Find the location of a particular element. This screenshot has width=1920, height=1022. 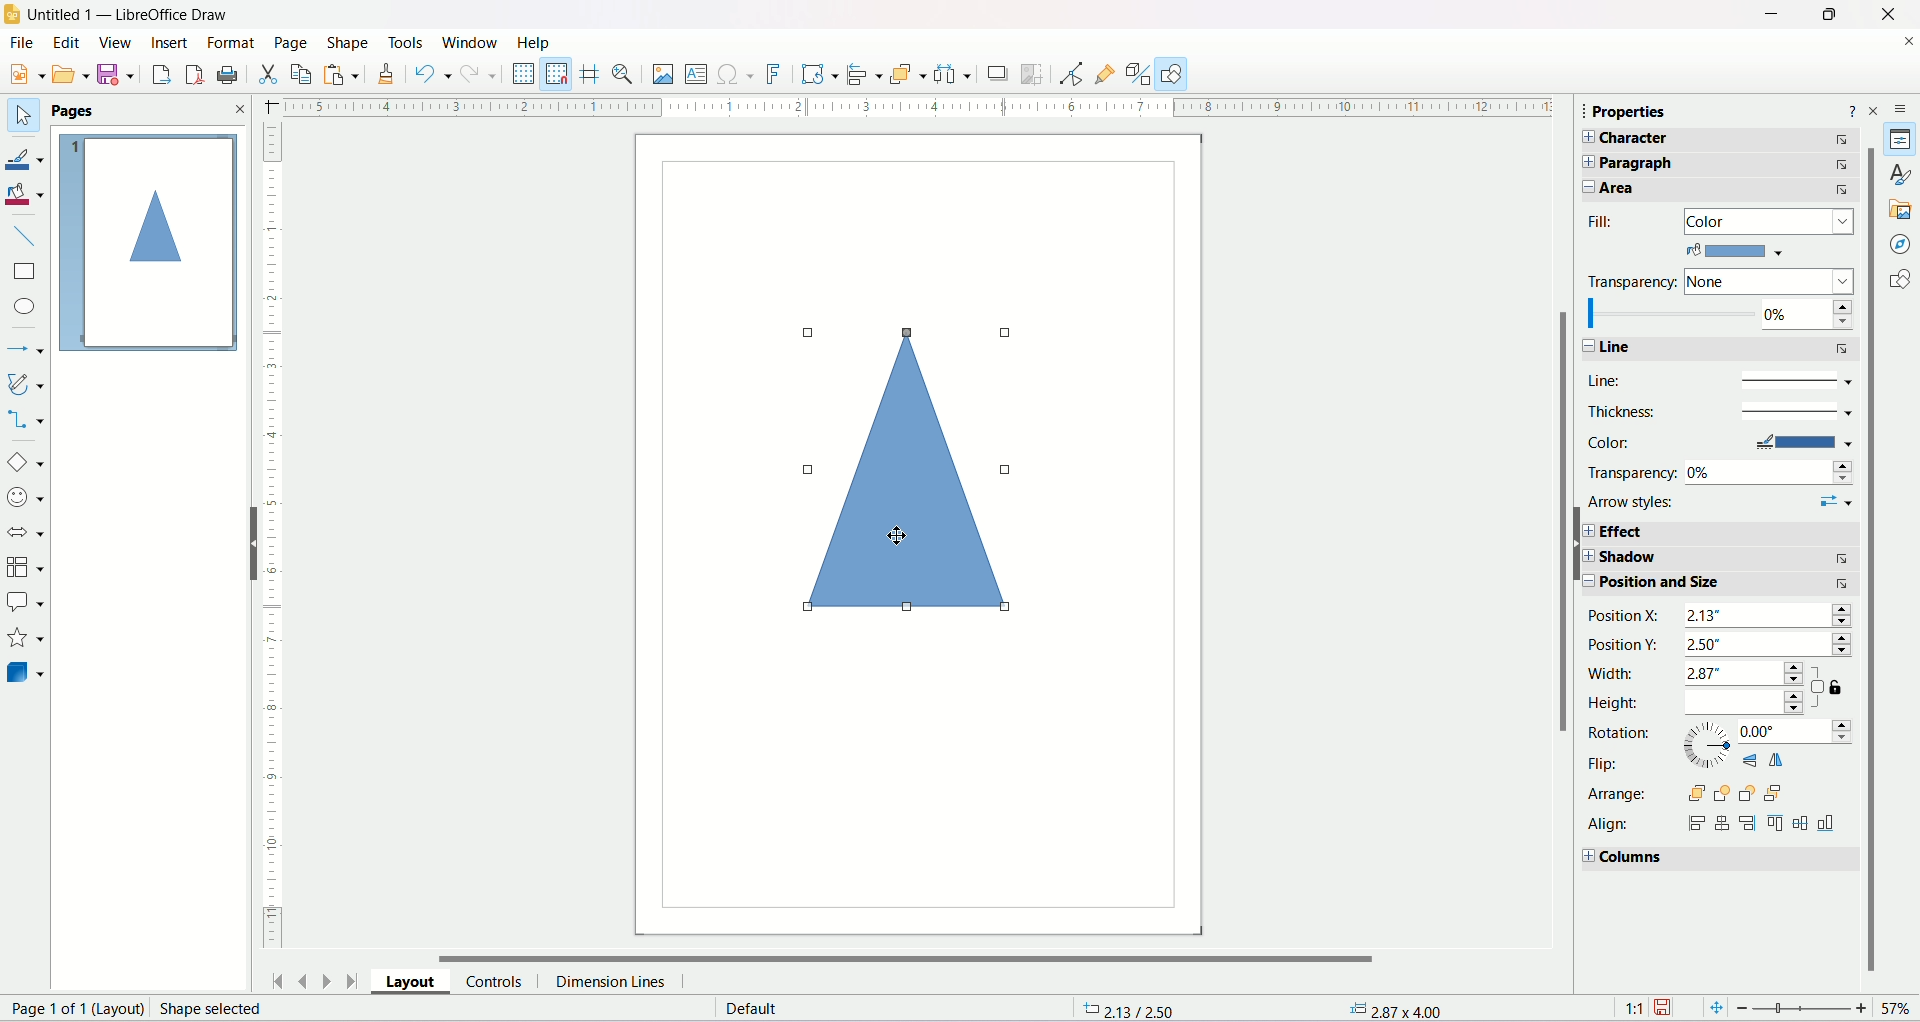

Scale Factor is located at coordinates (1633, 1008).